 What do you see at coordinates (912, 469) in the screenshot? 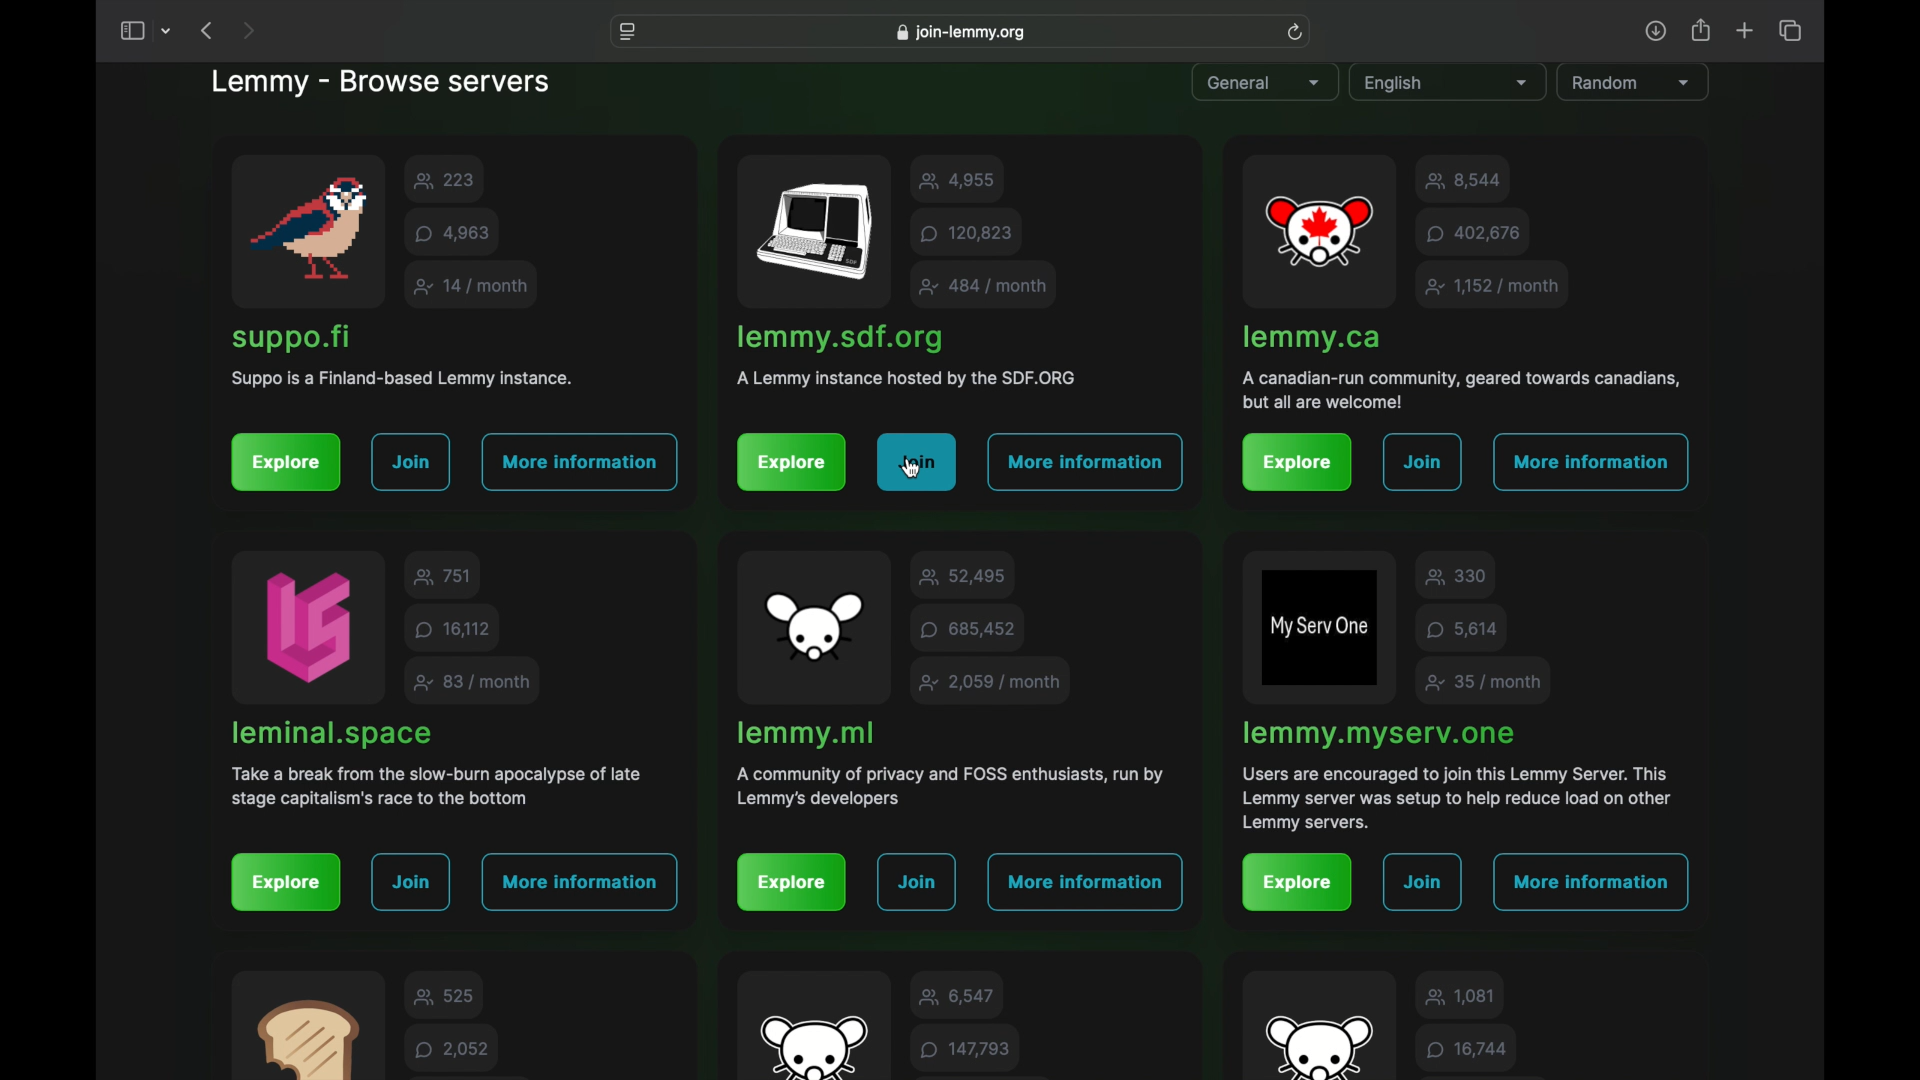
I see `cursor` at bounding box center [912, 469].